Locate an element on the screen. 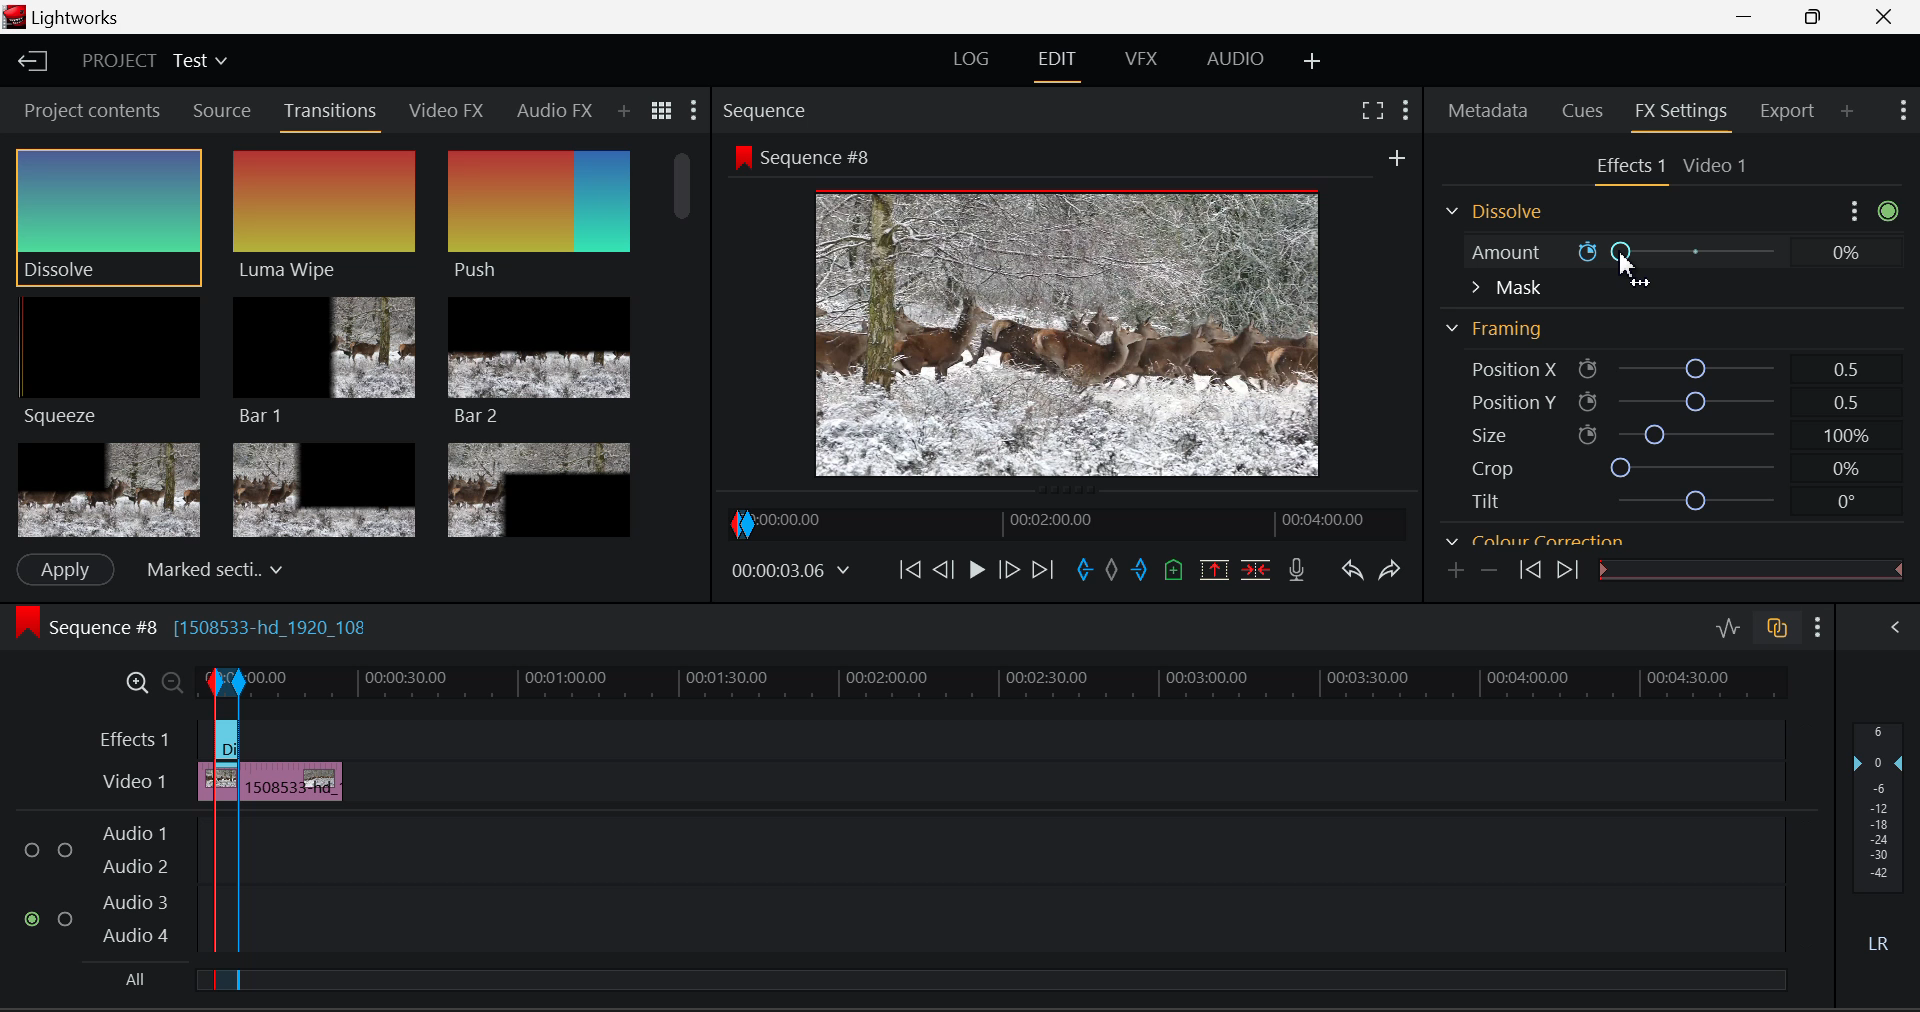 Image resolution: width=1920 pixels, height=1012 pixels. Window Title is located at coordinates (64, 17).